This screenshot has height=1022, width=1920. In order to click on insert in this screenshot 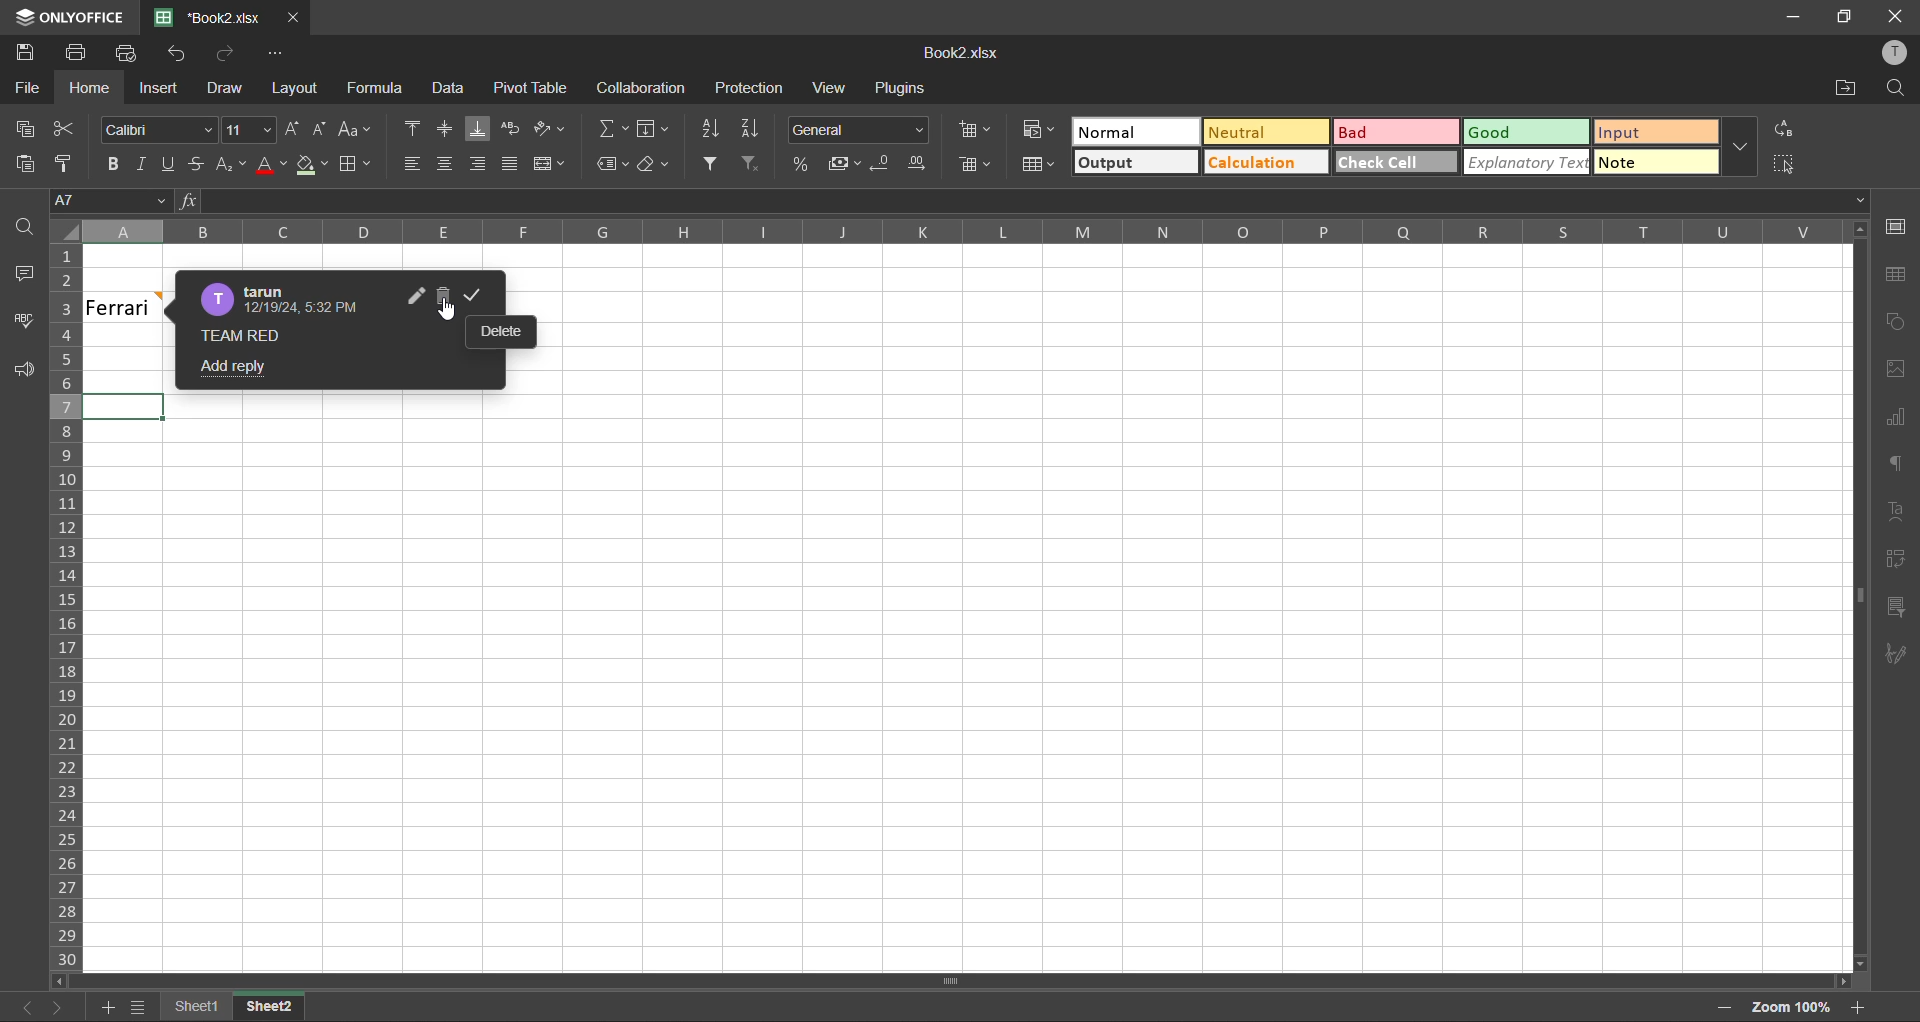, I will do `click(155, 89)`.